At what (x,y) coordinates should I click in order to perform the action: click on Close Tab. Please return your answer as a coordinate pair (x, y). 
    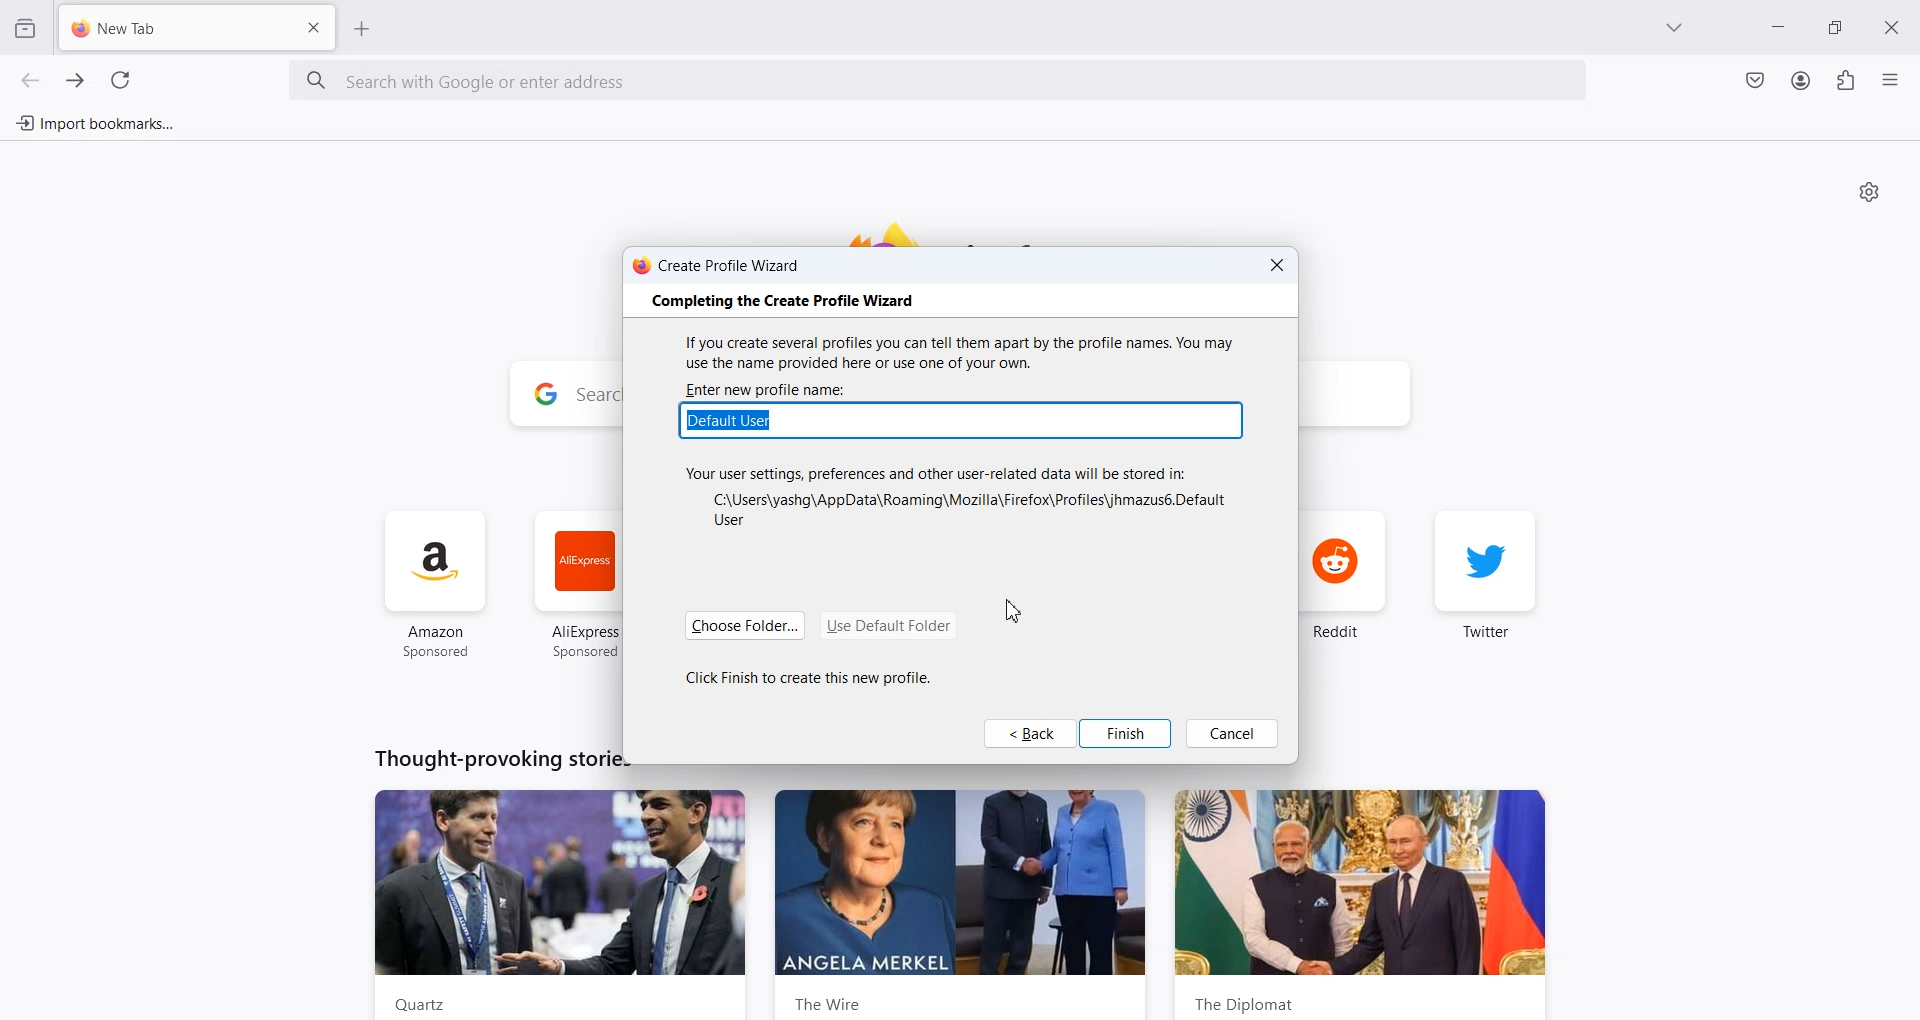
    Looking at the image, I should click on (315, 26).